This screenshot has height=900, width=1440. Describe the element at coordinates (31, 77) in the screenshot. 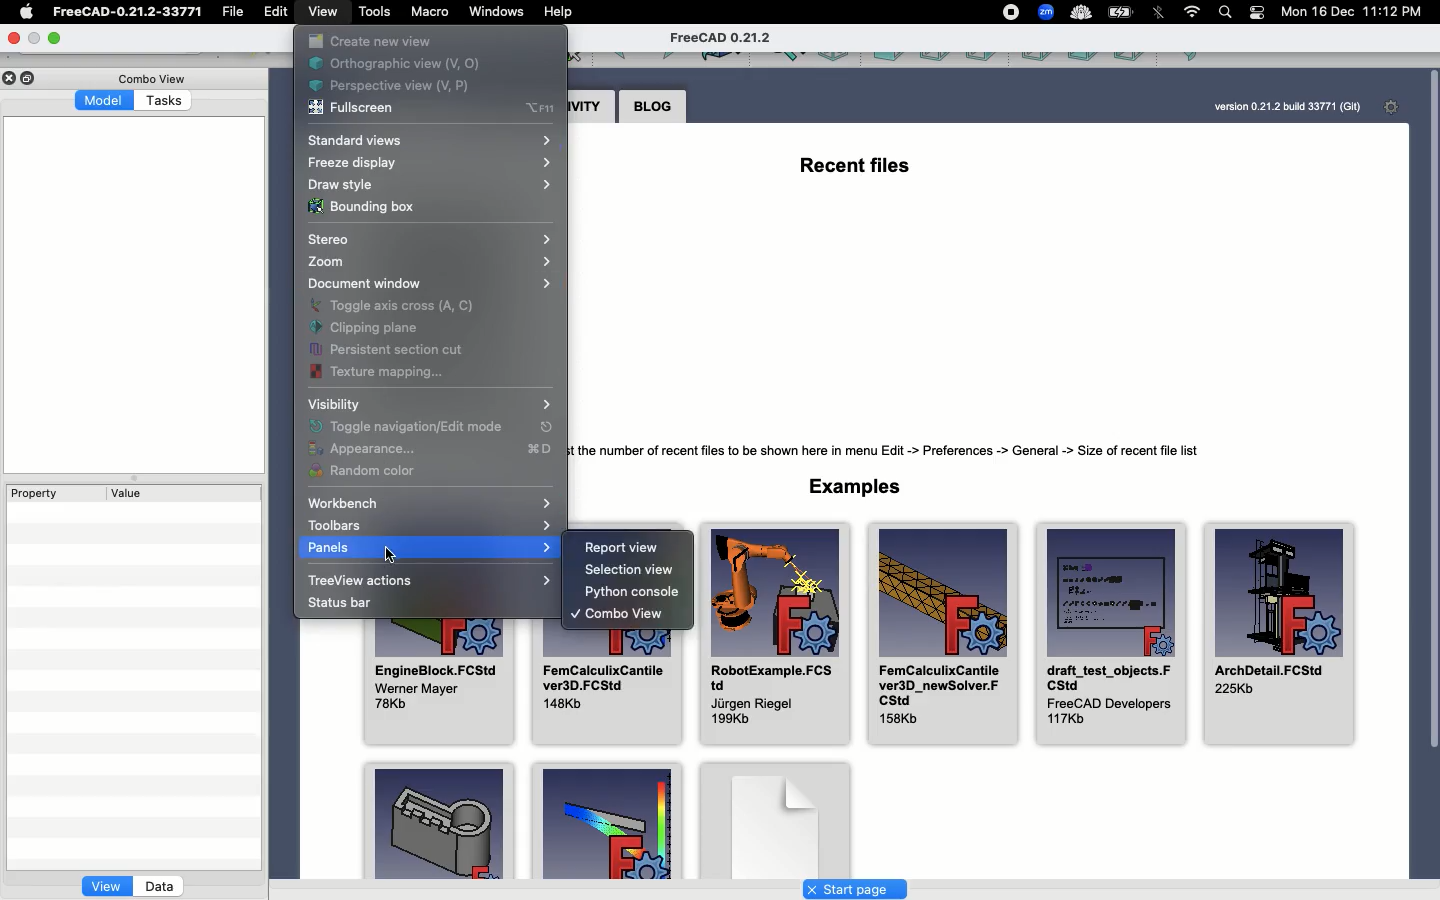

I see `Duplicate` at that location.